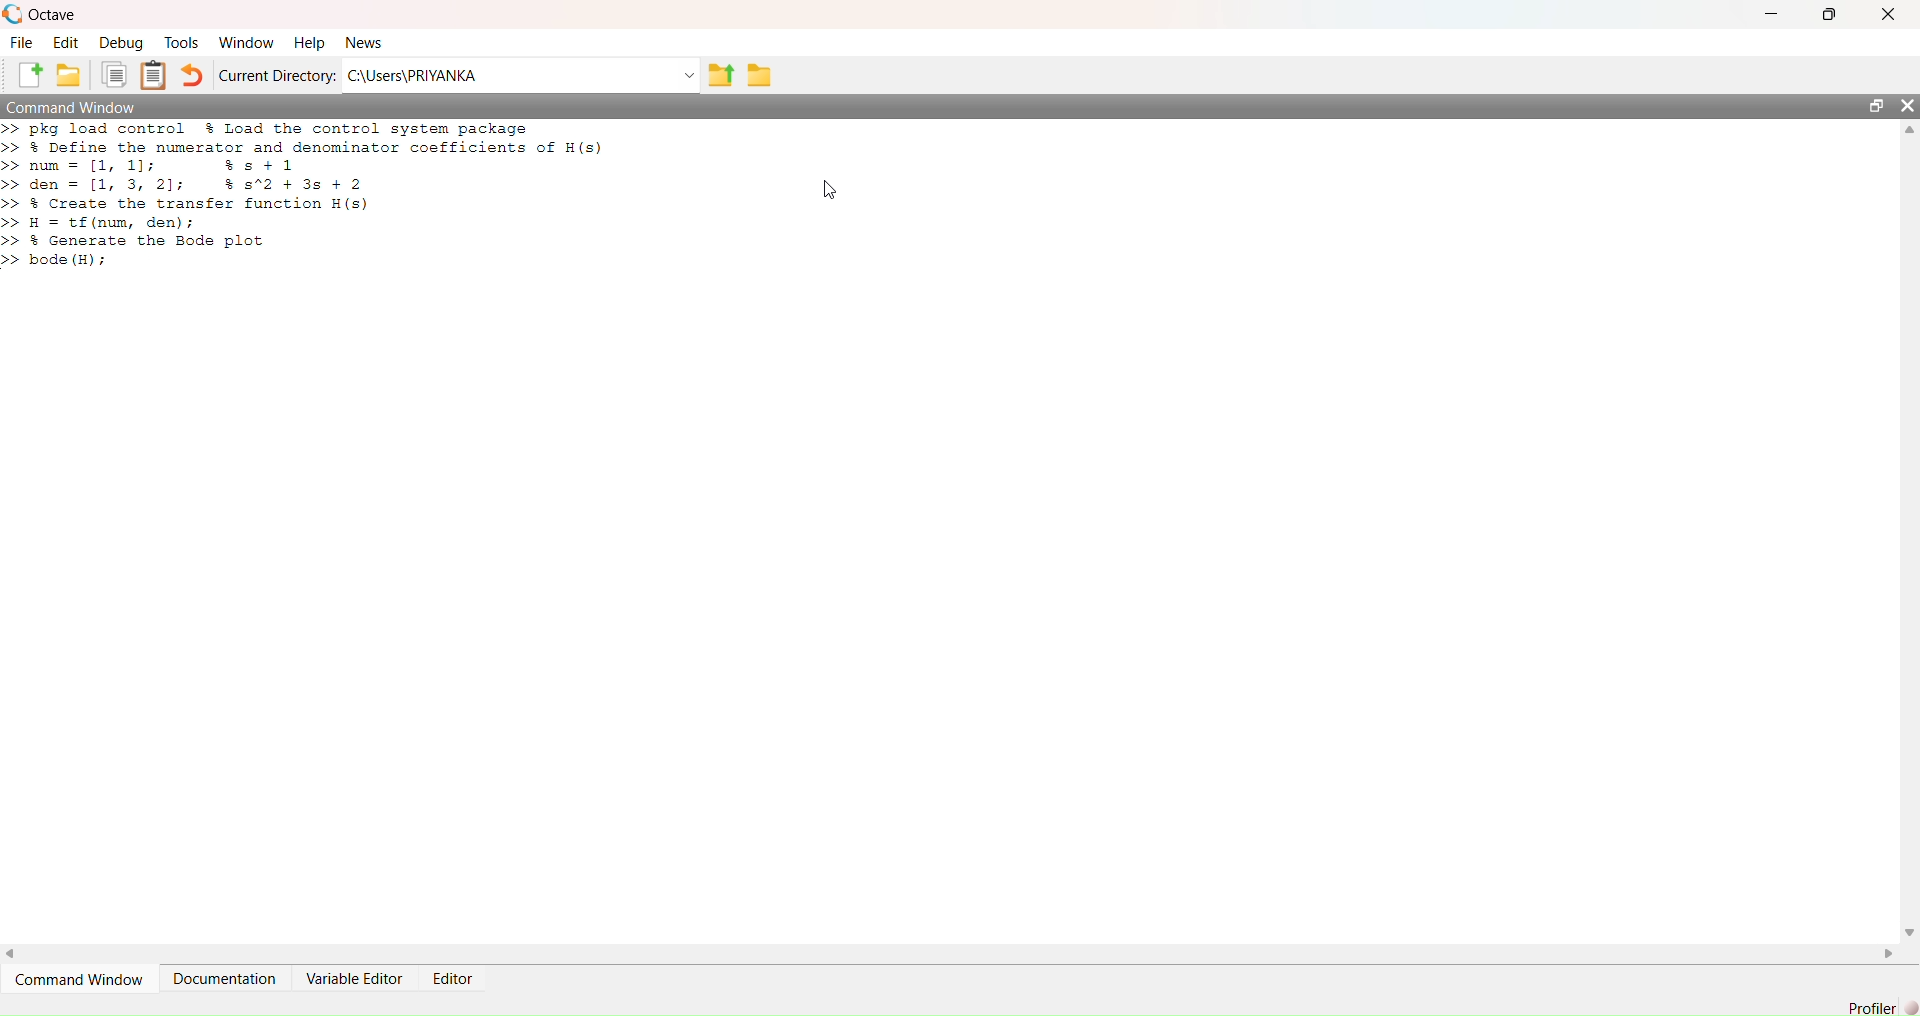  What do you see at coordinates (721, 74) in the screenshot?
I see `one directory up` at bounding box center [721, 74].